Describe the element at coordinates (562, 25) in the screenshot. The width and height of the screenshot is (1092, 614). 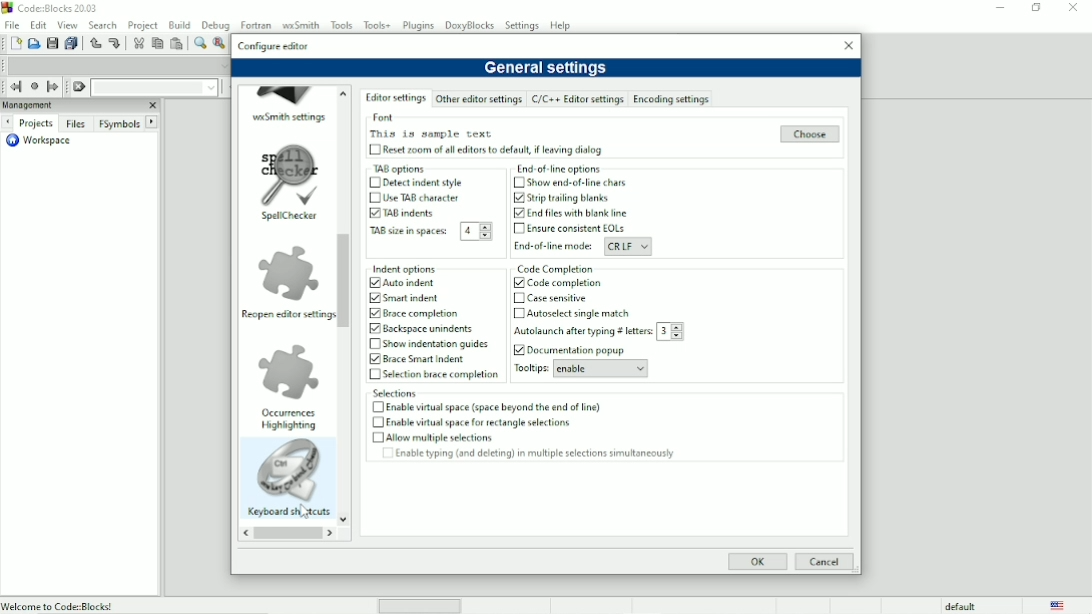
I see `Help` at that location.